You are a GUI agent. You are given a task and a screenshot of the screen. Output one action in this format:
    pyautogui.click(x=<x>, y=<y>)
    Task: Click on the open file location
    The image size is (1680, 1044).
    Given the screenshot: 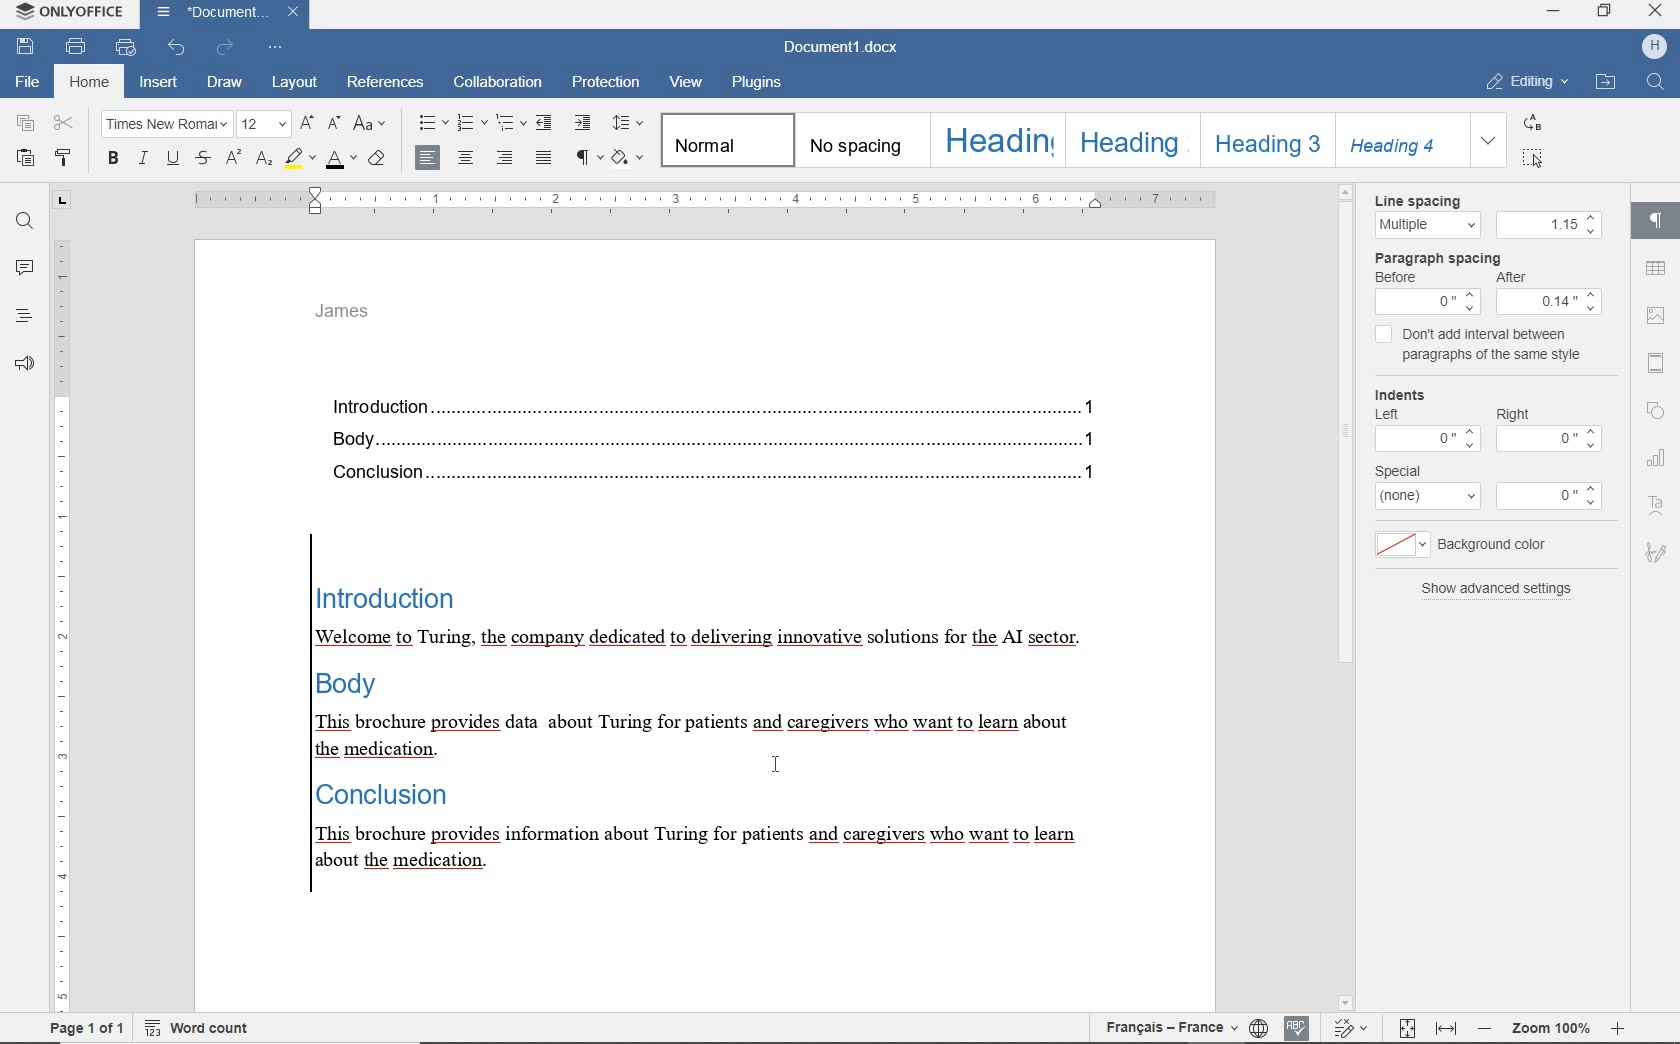 What is the action you would take?
    pyautogui.click(x=1605, y=84)
    